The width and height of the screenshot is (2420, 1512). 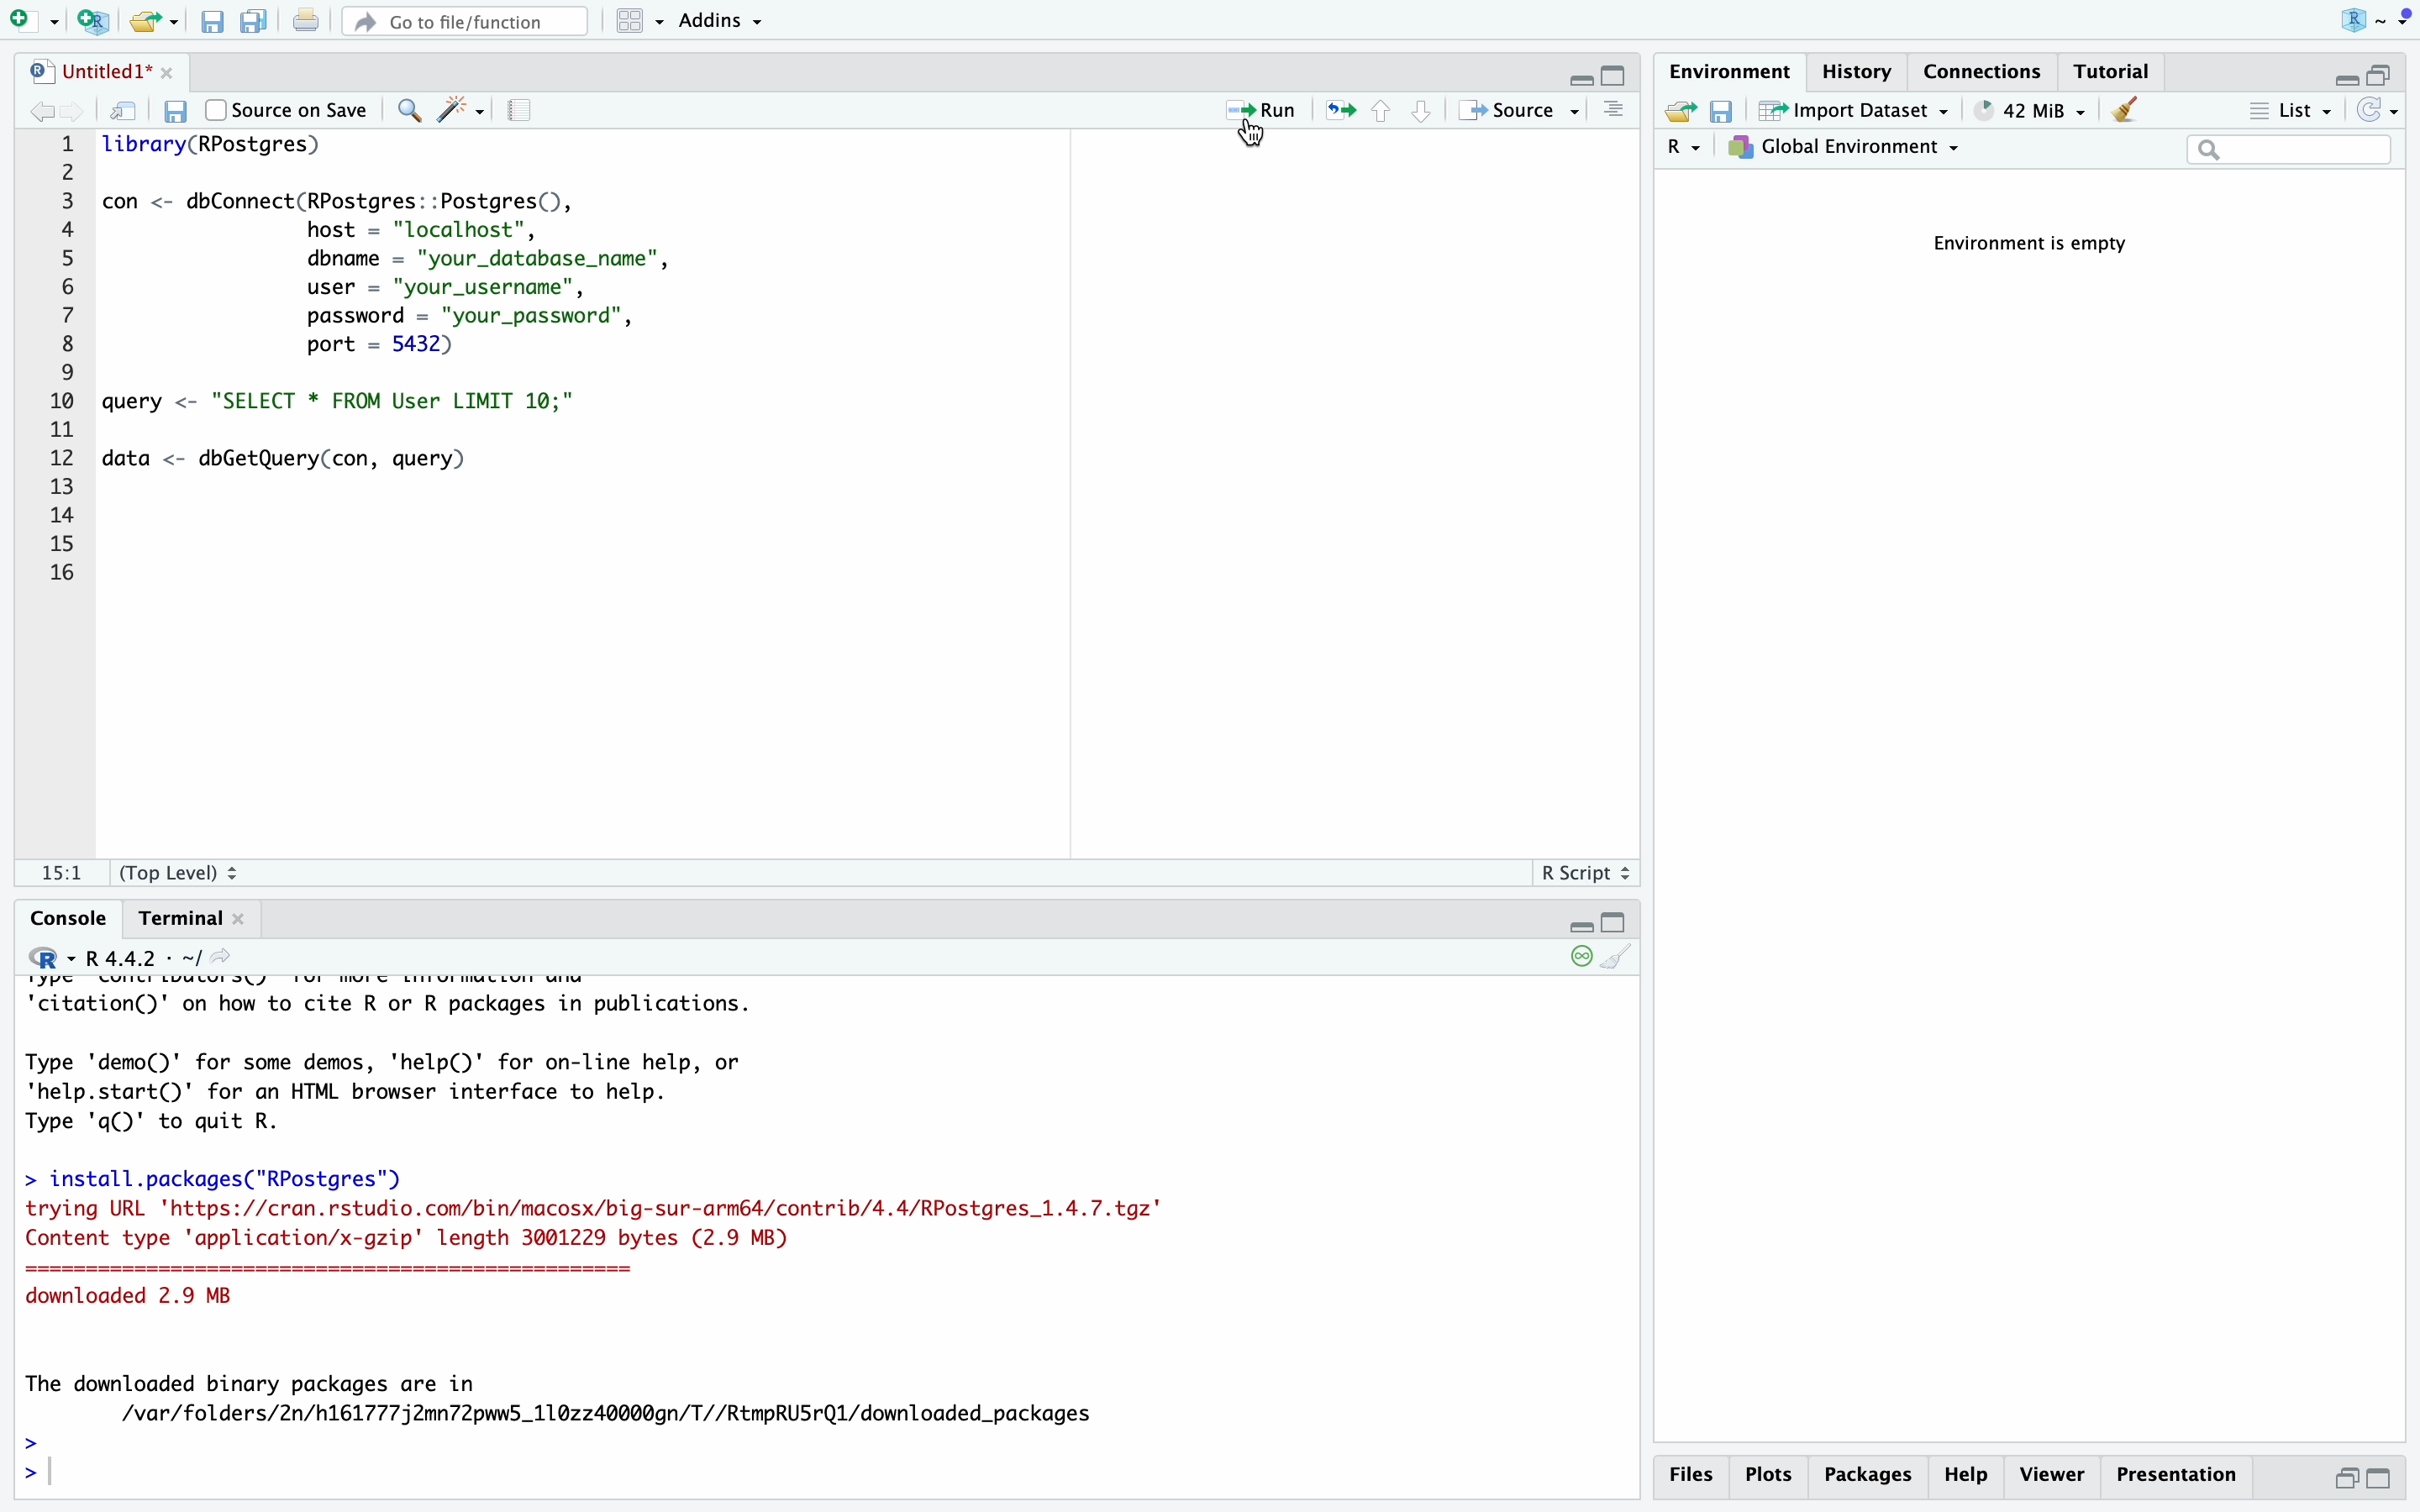 I want to click on connections, so click(x=1988, y=69).